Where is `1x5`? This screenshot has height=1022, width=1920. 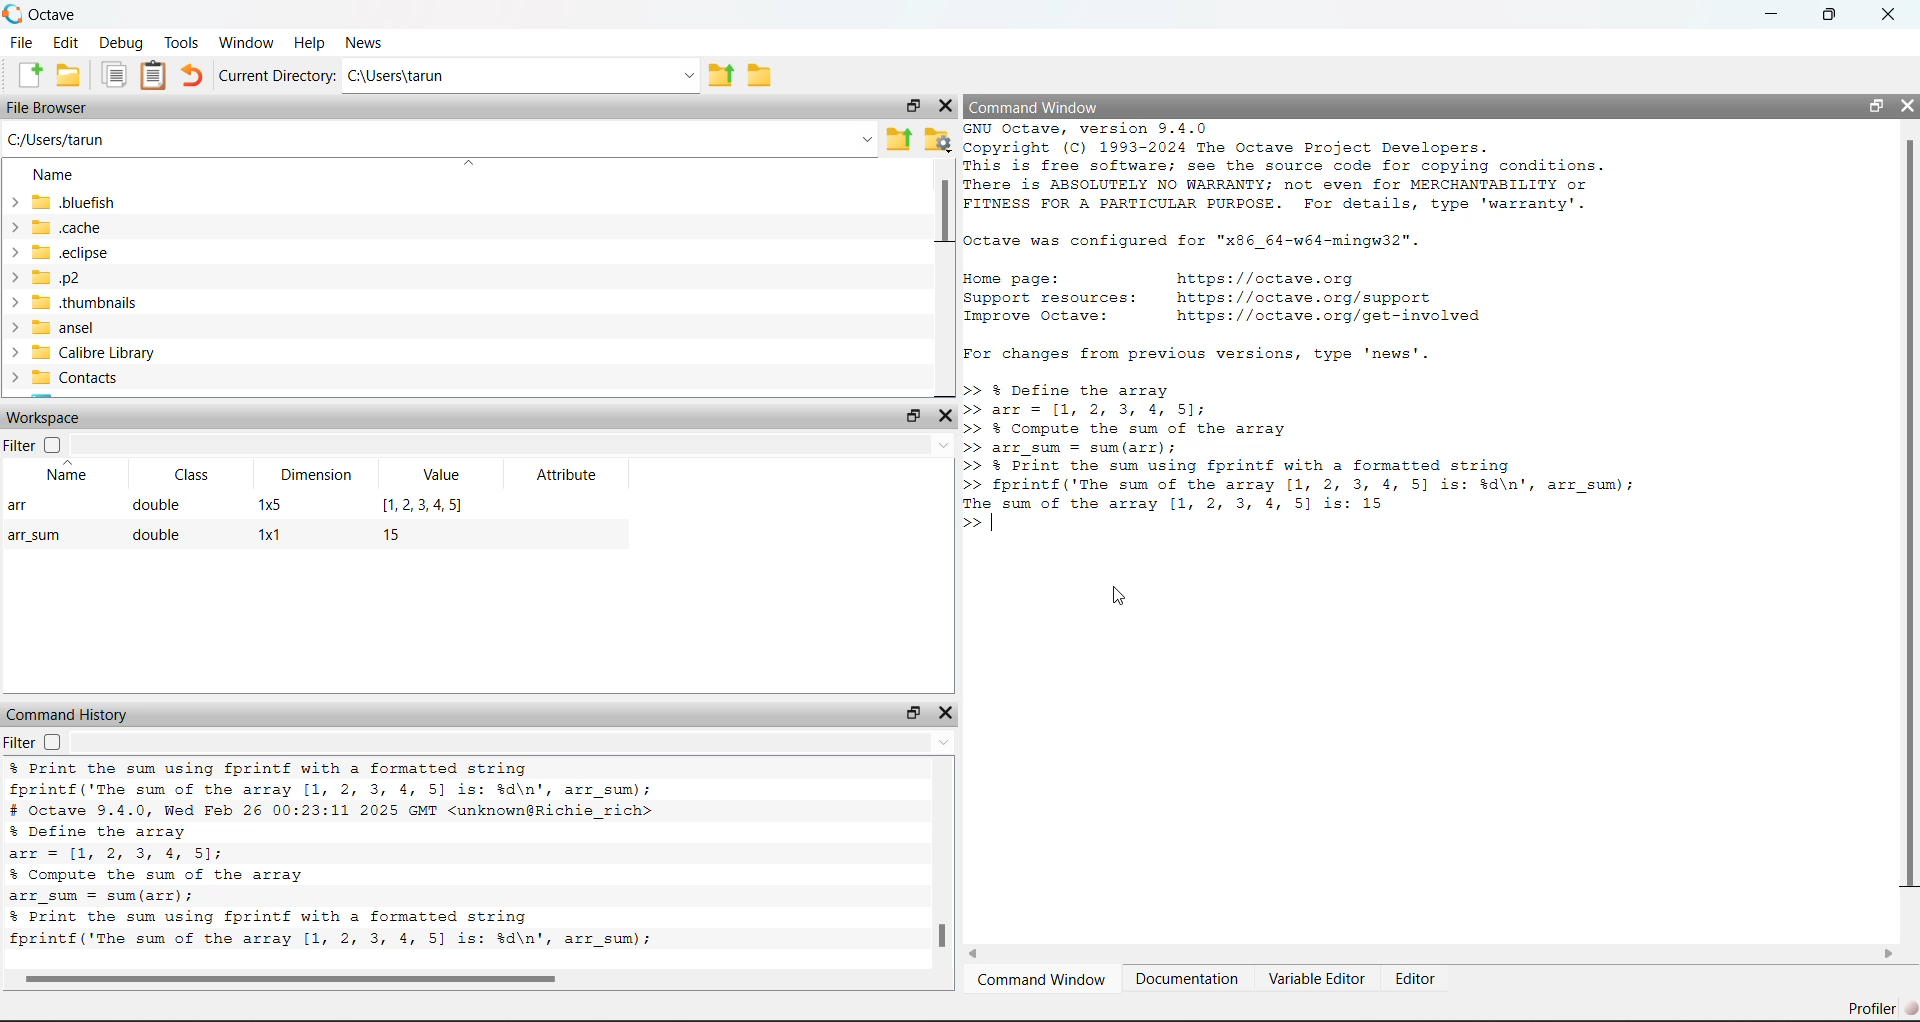 1x5 is located at coordinates (268, 506).